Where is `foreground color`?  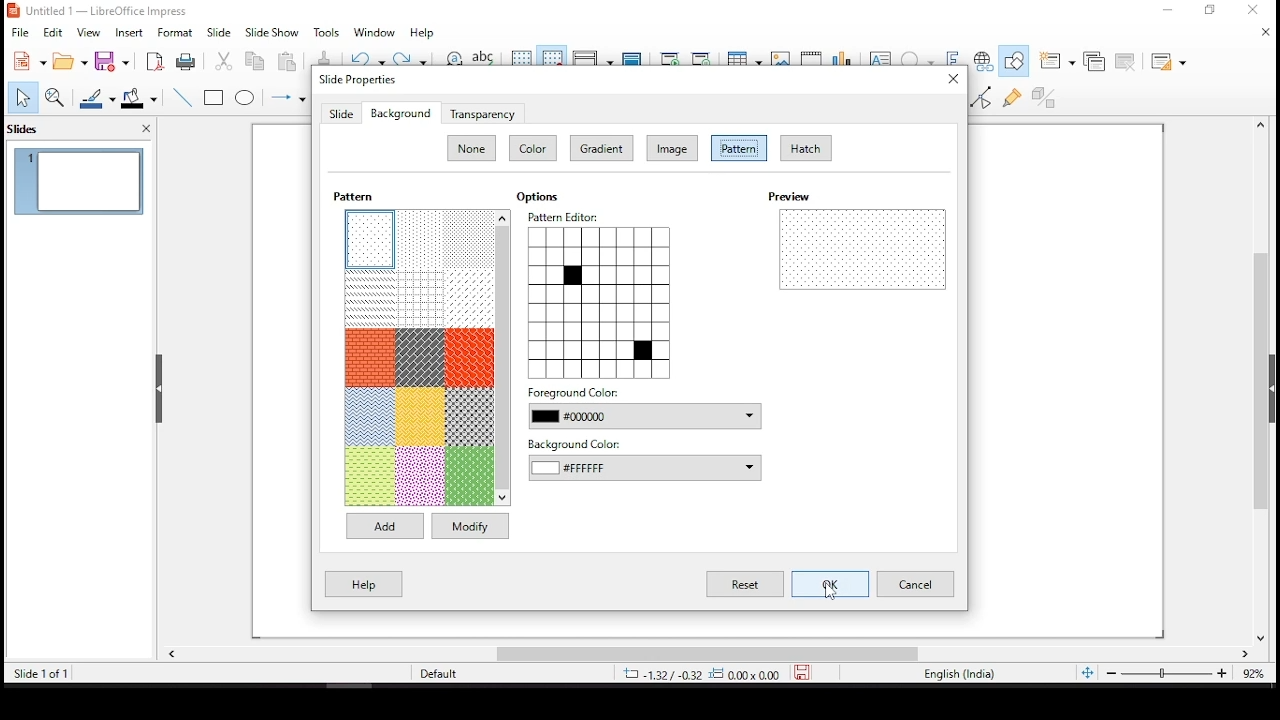 foreground color is located at coordinates (644, 409).